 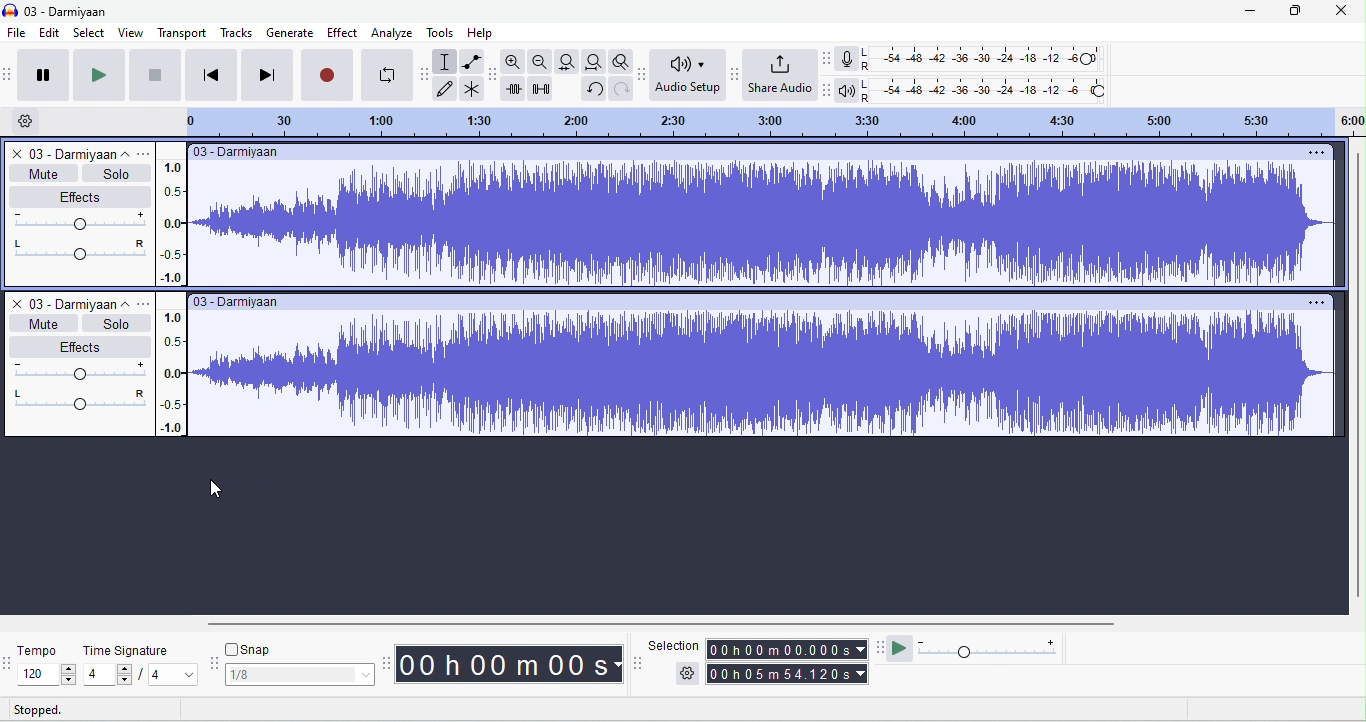 What do you see at coordinates (391, 660) in the screenshot?
I see `audacity time toolbar` at bounding box center [391, 660].